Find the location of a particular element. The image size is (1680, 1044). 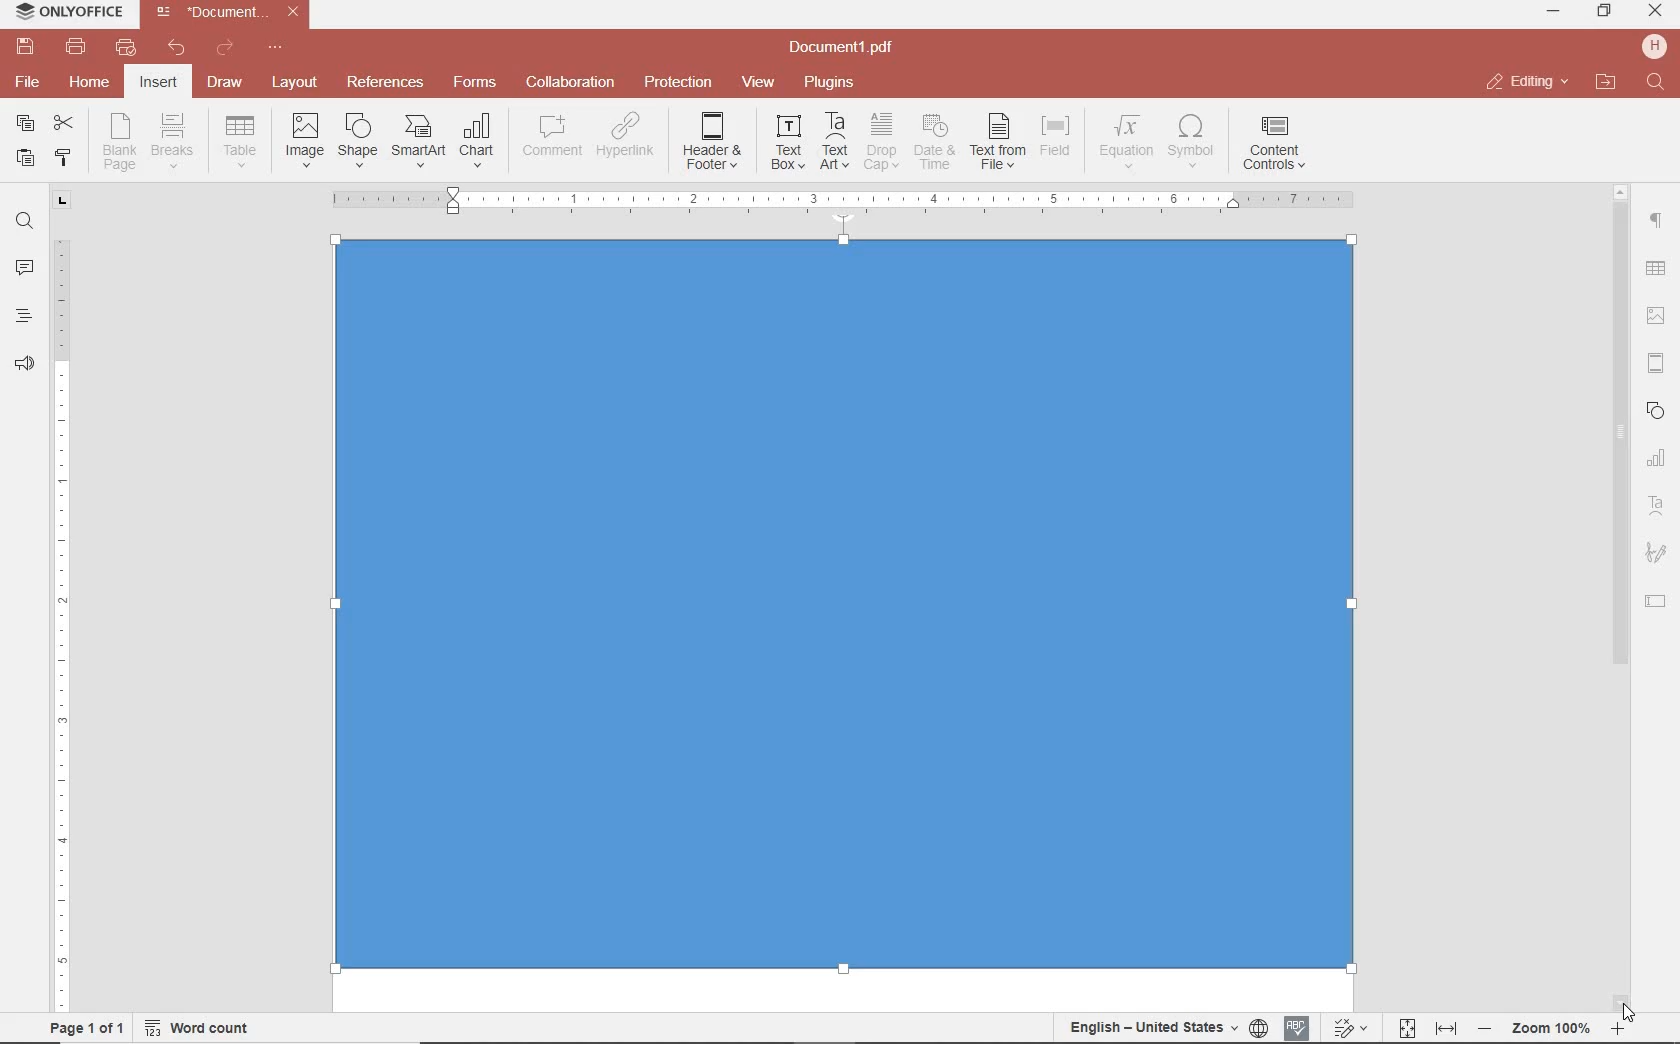

page 1 of 1 is located at coordinates (83, 1026).